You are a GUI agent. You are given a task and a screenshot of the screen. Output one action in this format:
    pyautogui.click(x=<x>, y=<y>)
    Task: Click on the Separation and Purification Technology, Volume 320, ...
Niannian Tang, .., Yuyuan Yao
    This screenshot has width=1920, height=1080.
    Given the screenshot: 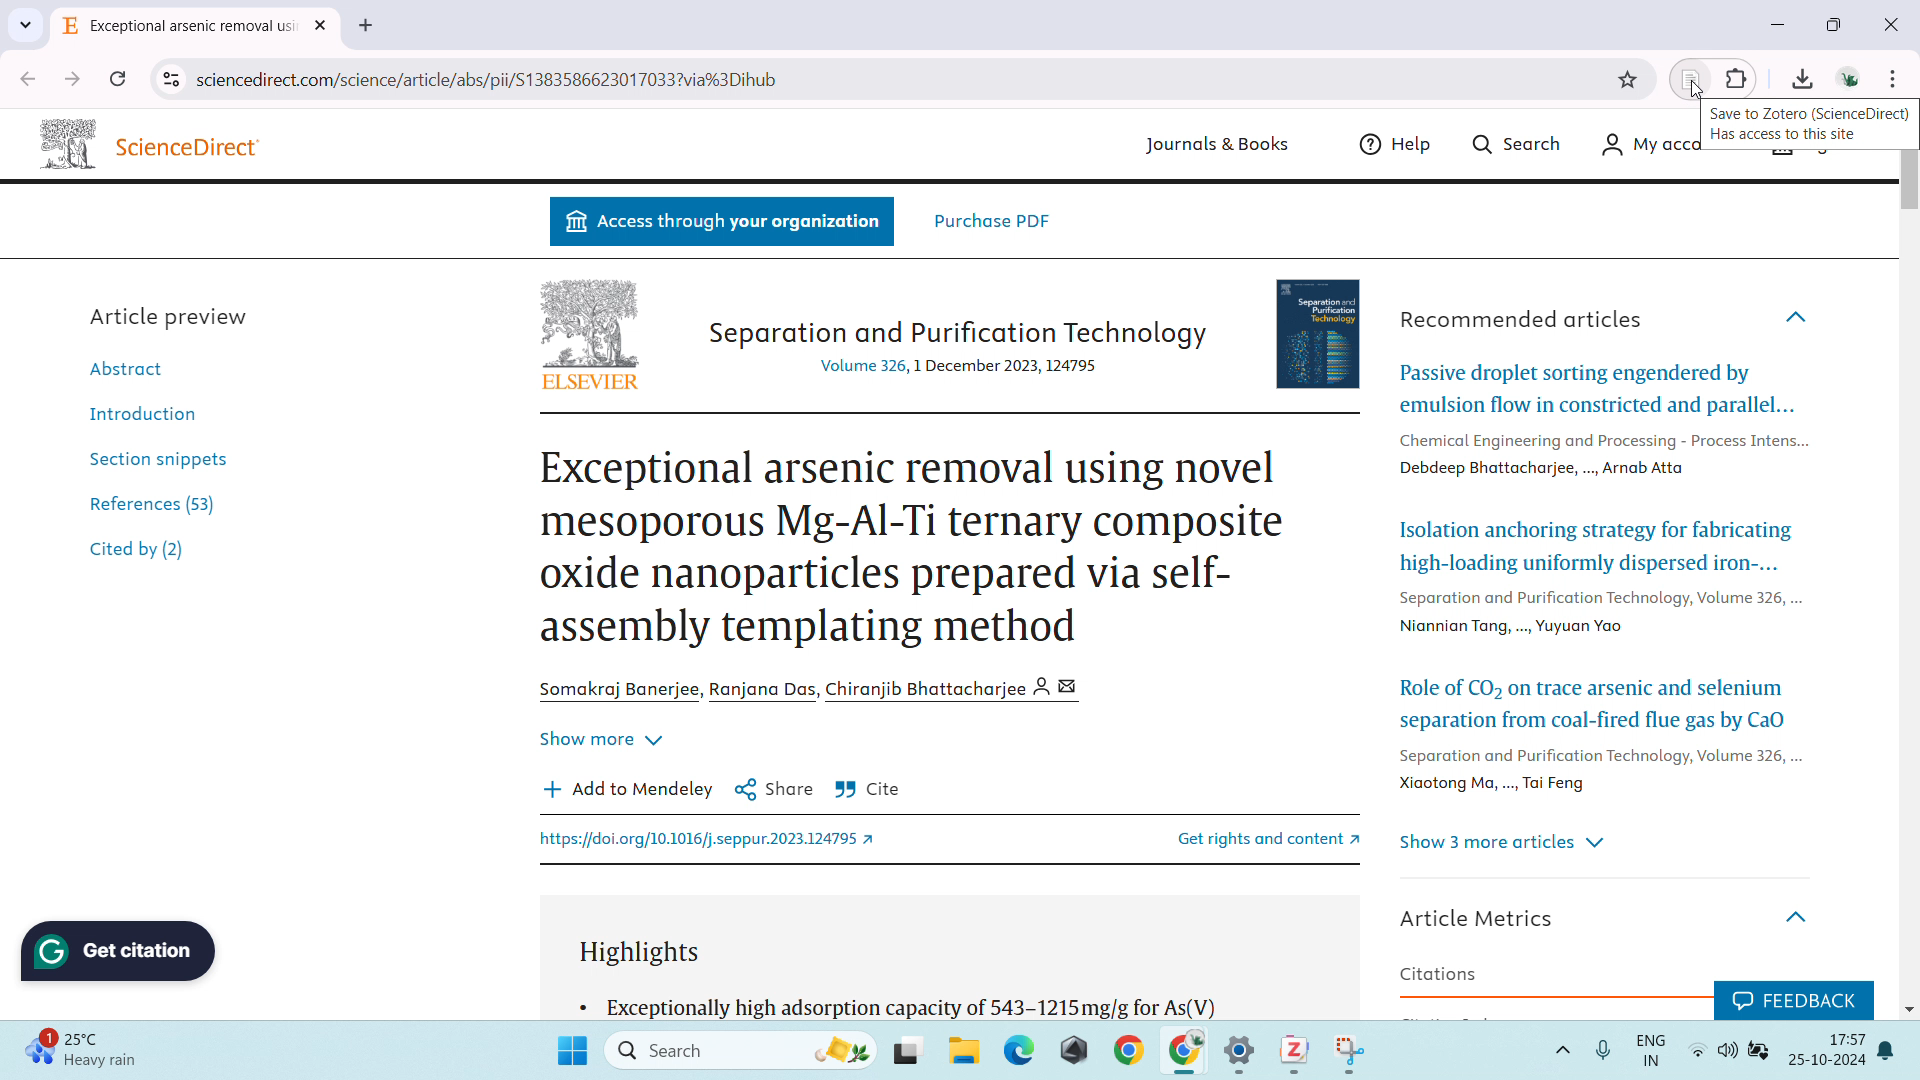 What is the action you would take?
    pyautogui.click(x=1601, y=615)
    